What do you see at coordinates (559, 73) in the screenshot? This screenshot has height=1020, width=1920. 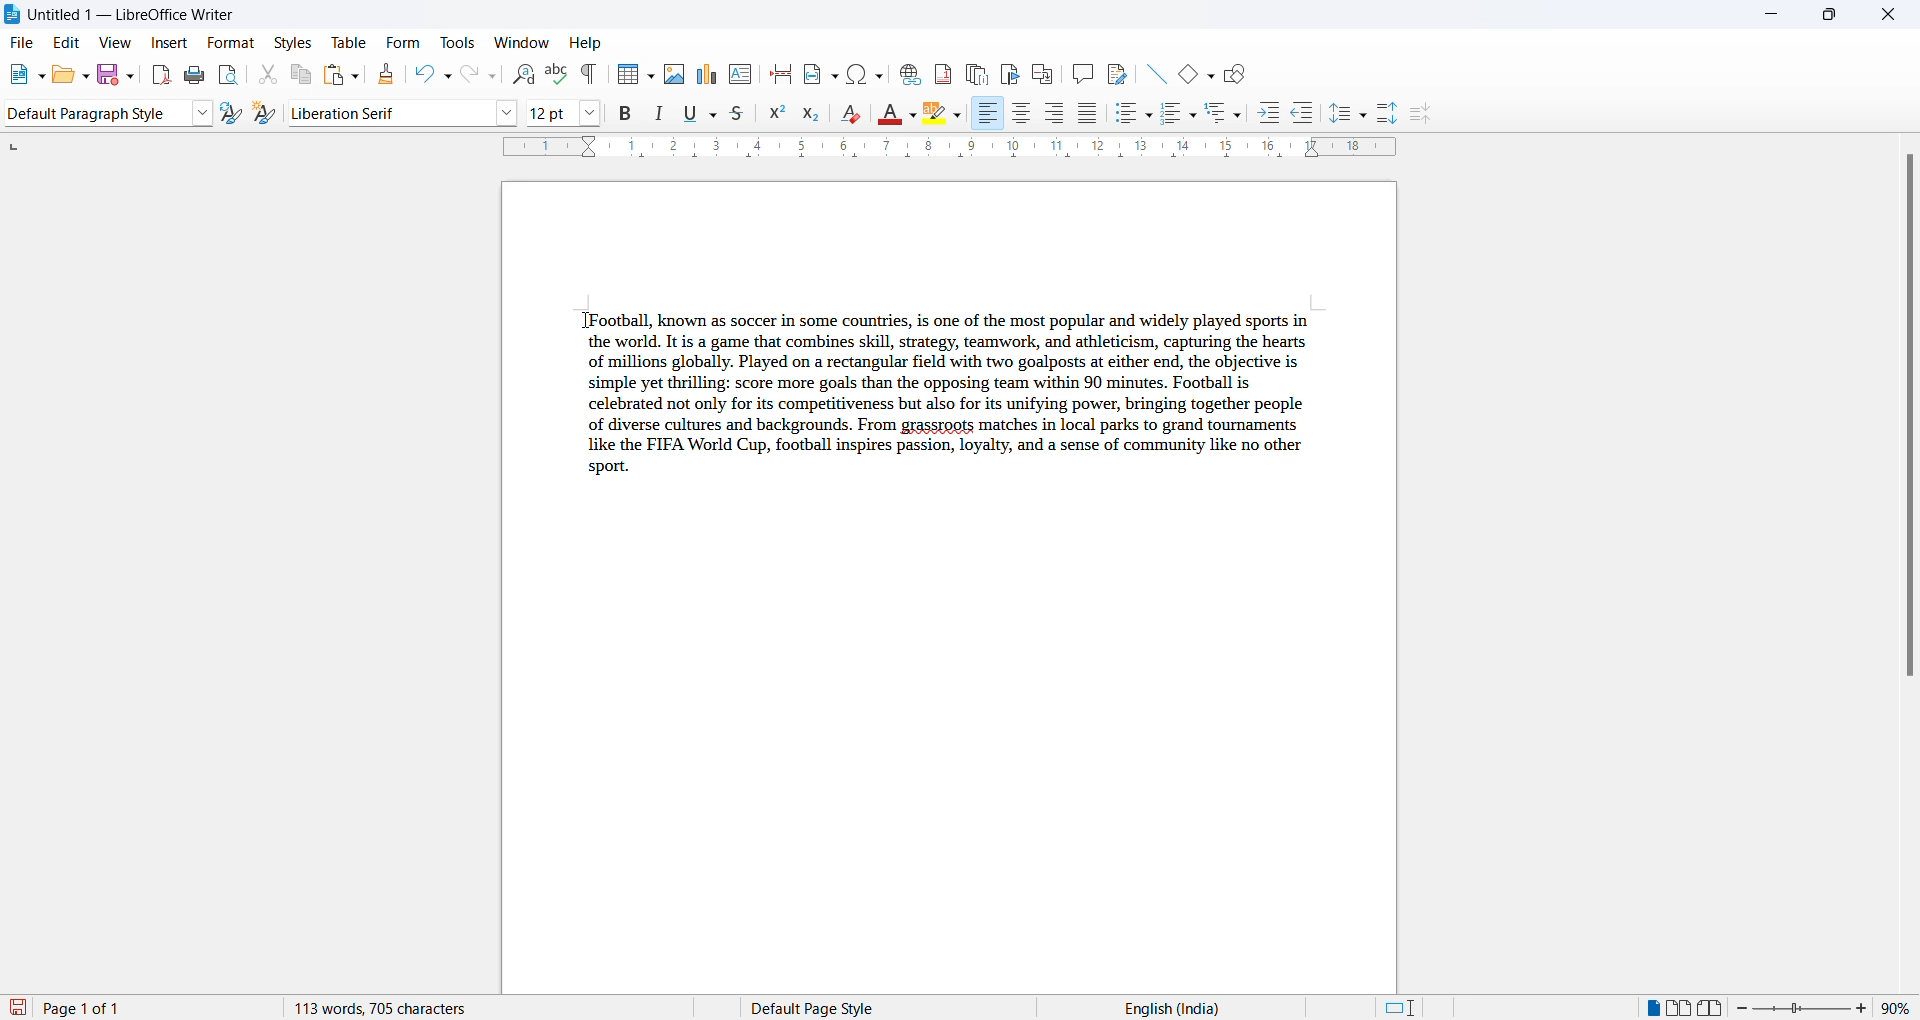 I see `spellings` at bounding box center [559, 73].